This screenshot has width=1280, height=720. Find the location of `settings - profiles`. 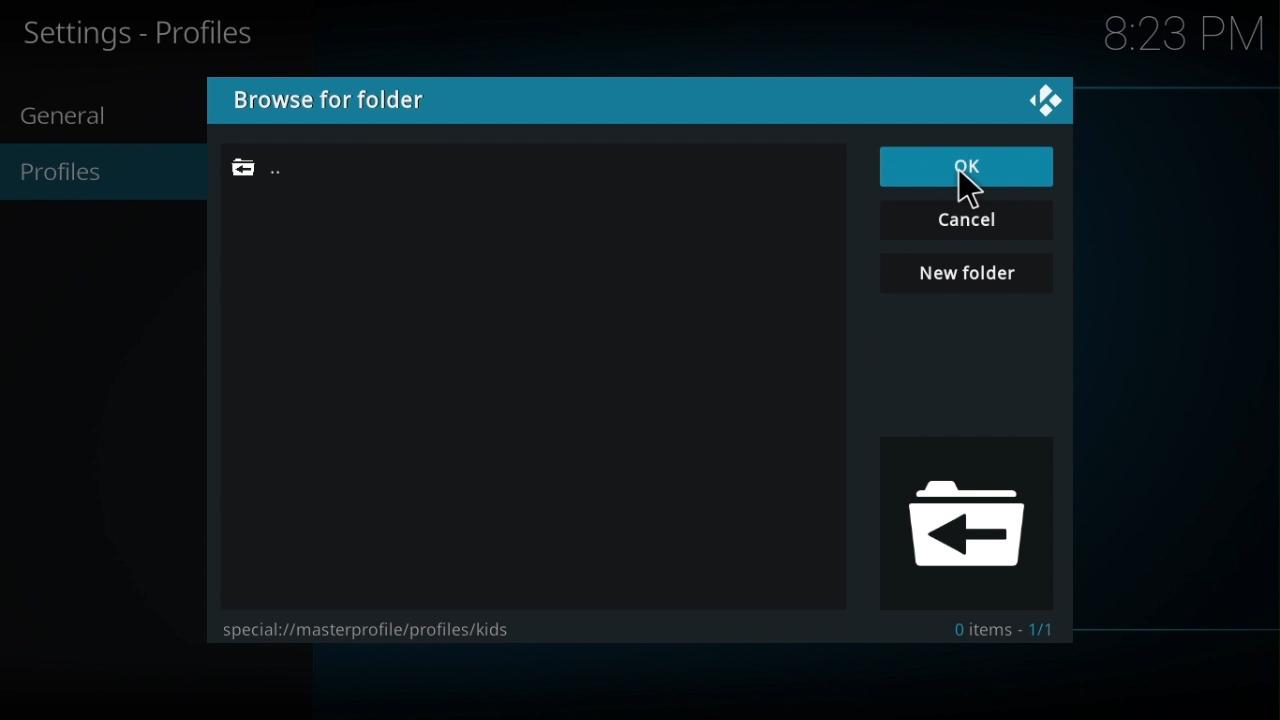

settings - profiles is located at coordinates (155, 33).